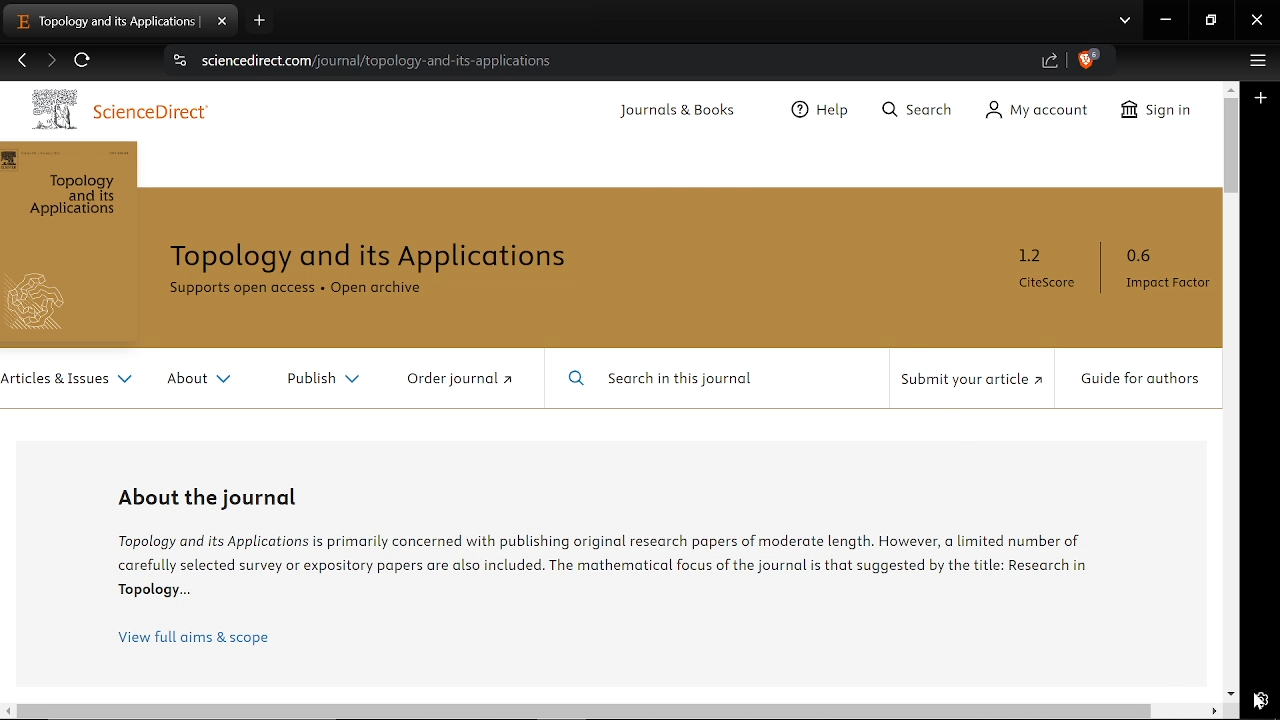 The image size is (1280, 720). Describe the element at coordinates (1217, 712) in the screenshot. I see `Move right` at that location.